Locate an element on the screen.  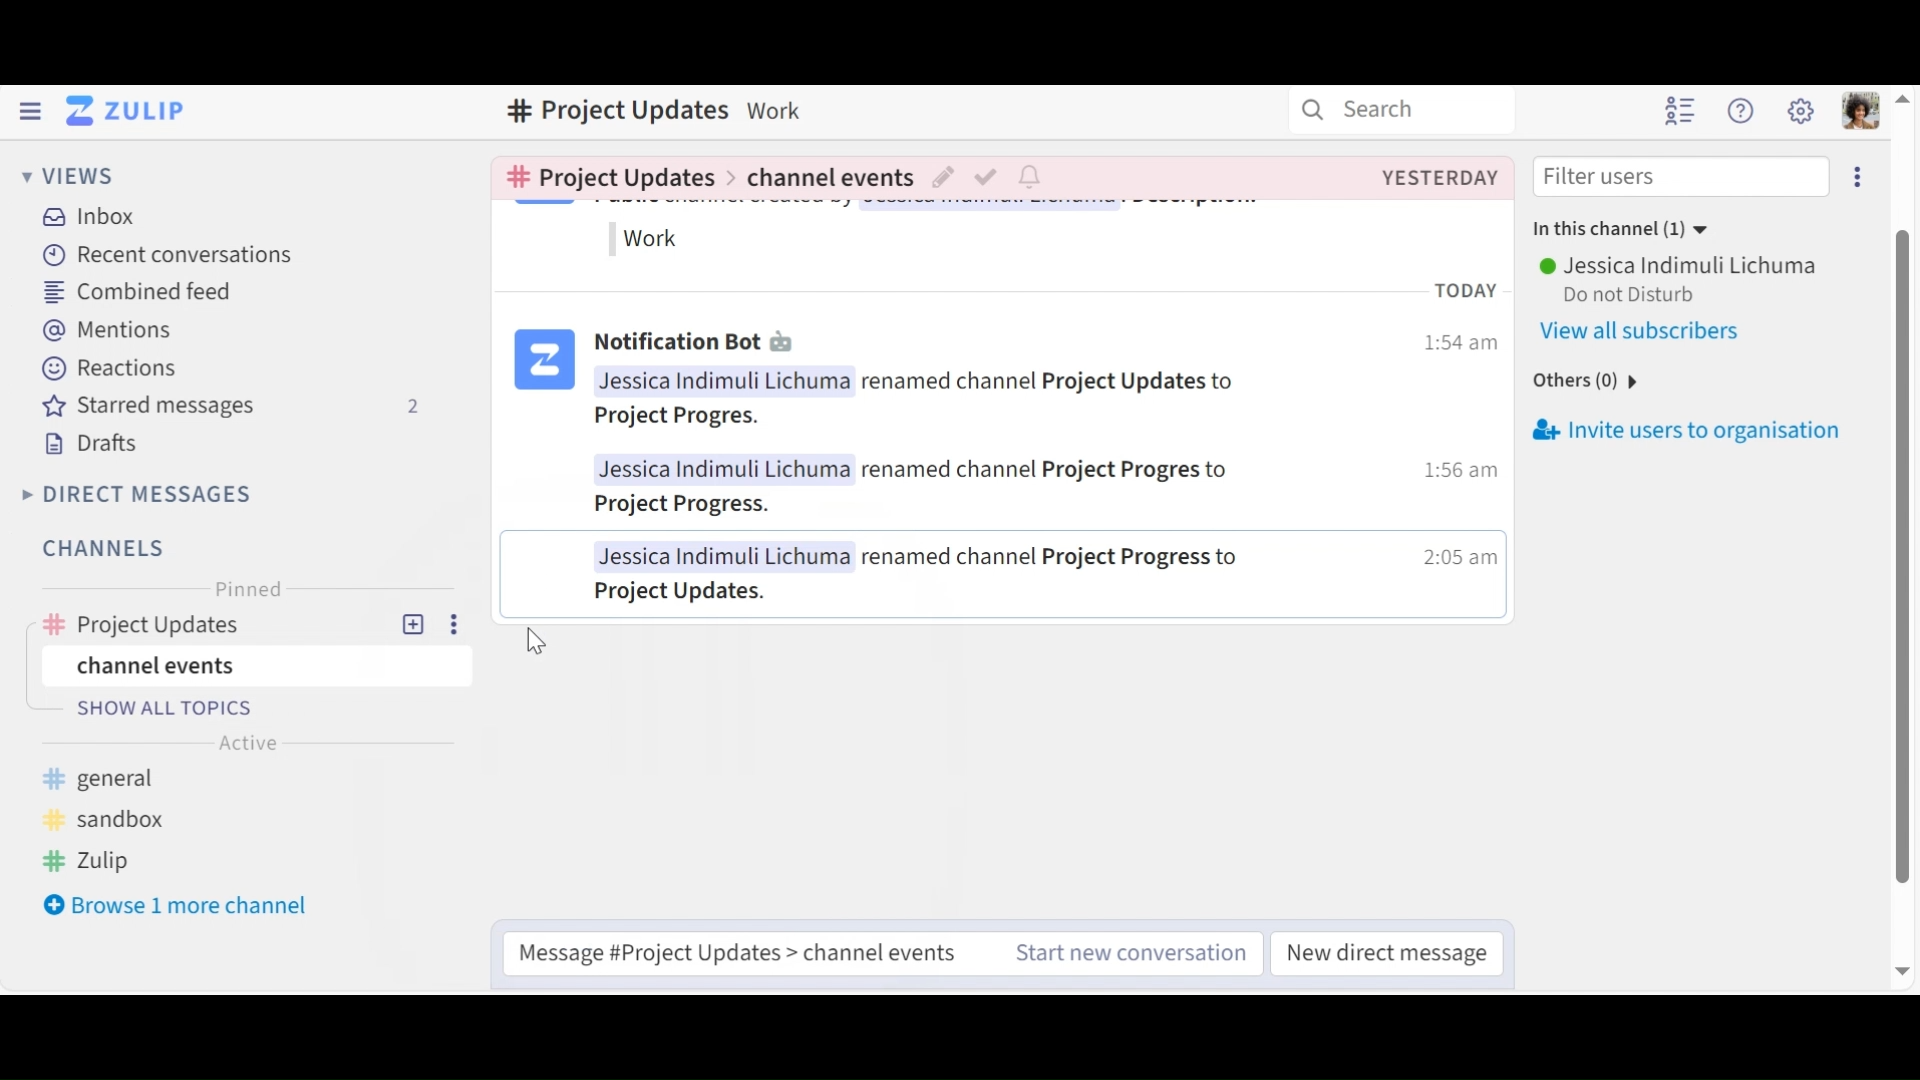
1:56 am is located at coordinates (1456, 473).